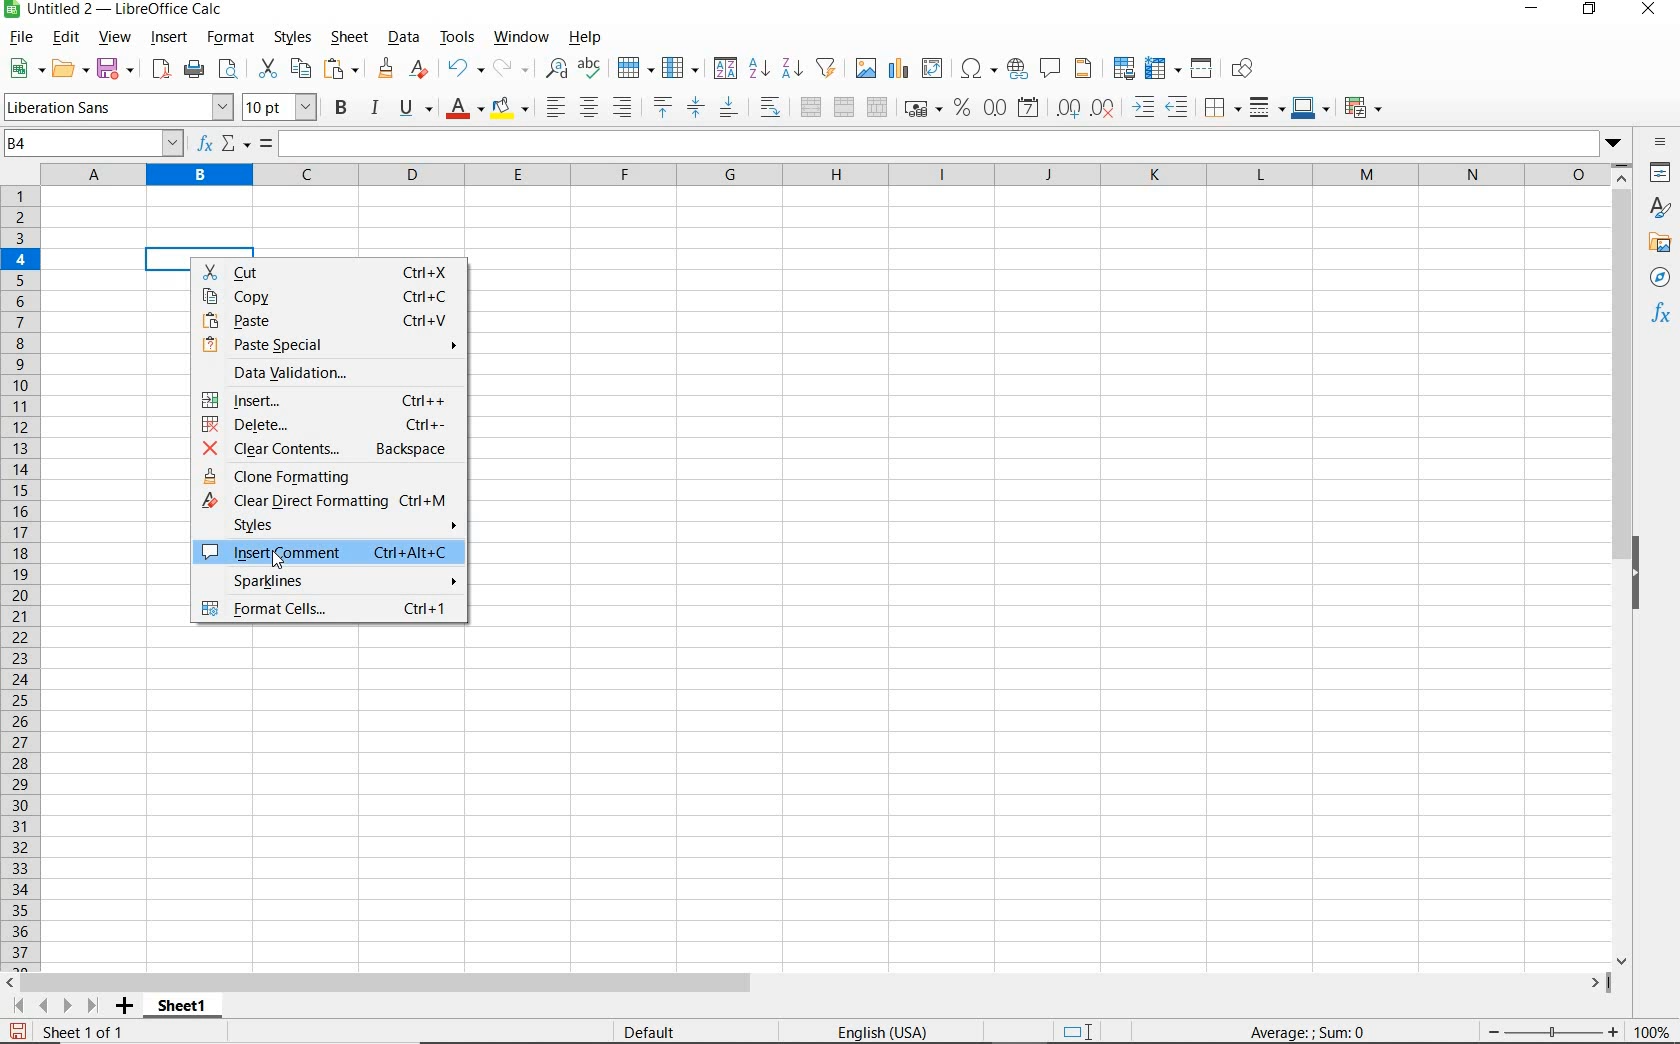  What do you see at coordinates (404, 40) in the screenshot?
I see `data` at bounding box center [404, 40].